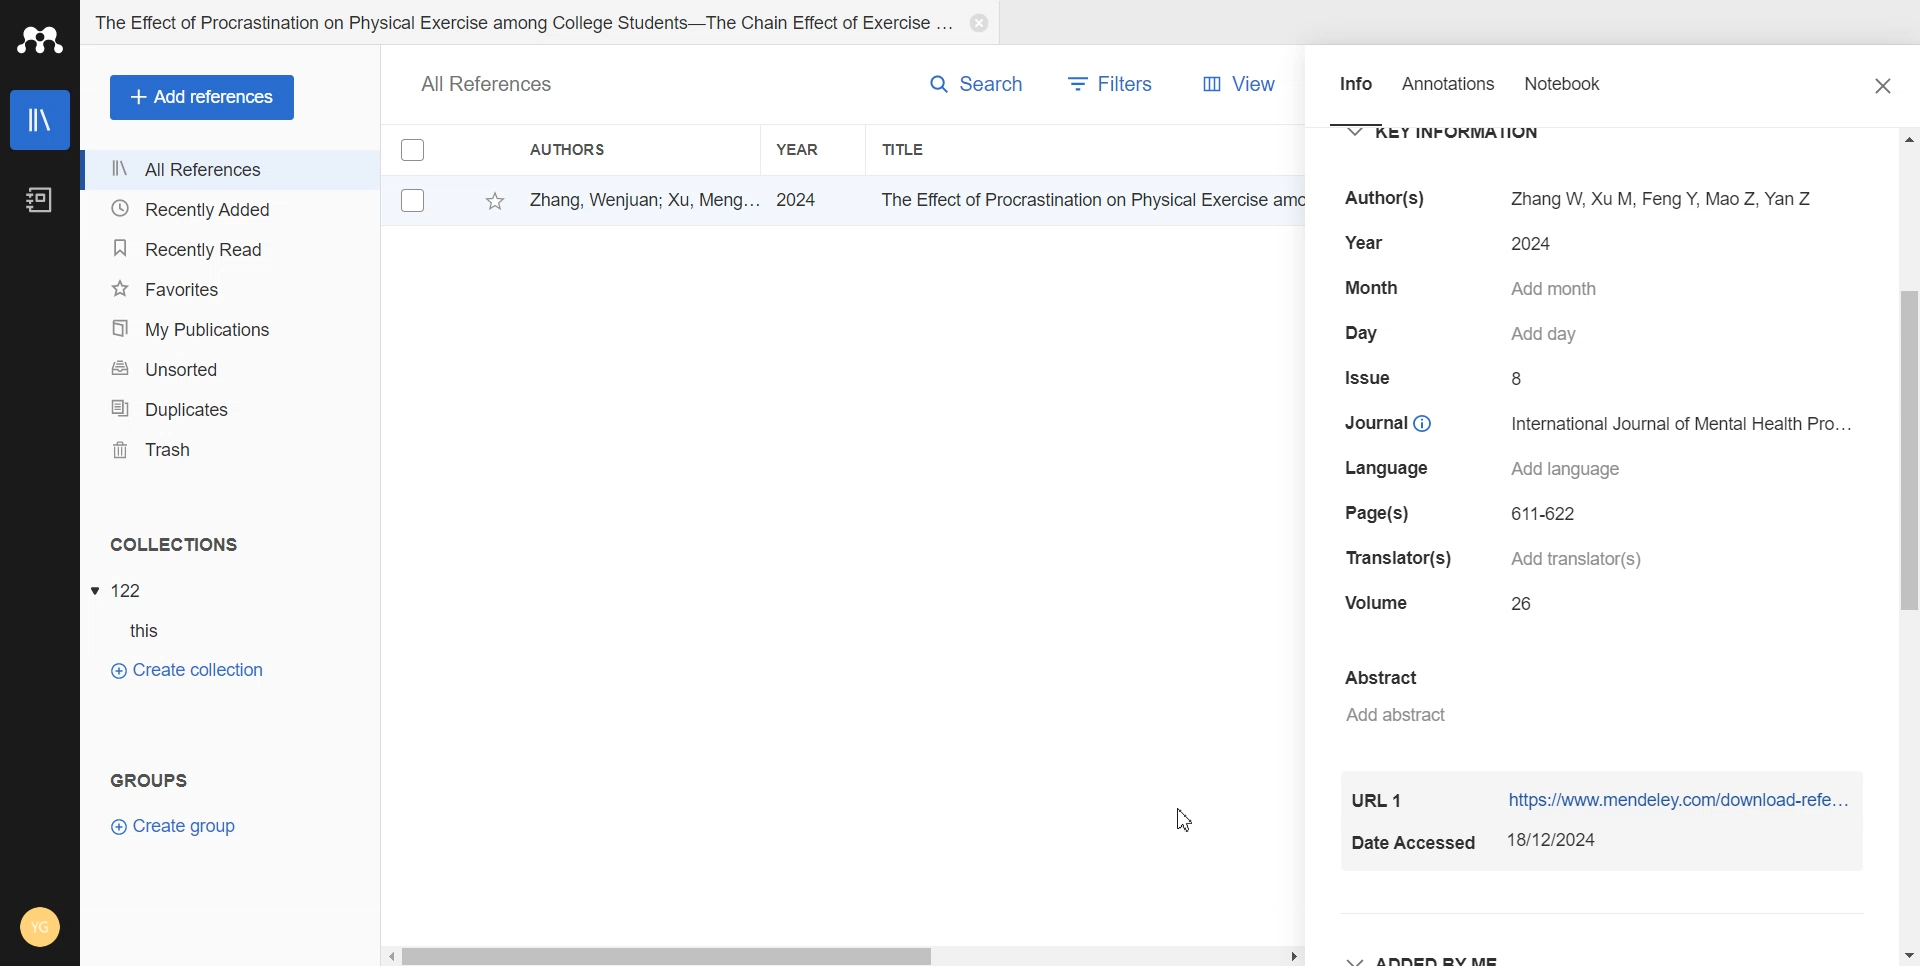  Describe the element at coordinates (39, 841) in the screenshot. I see `Auto Sync` at that location.